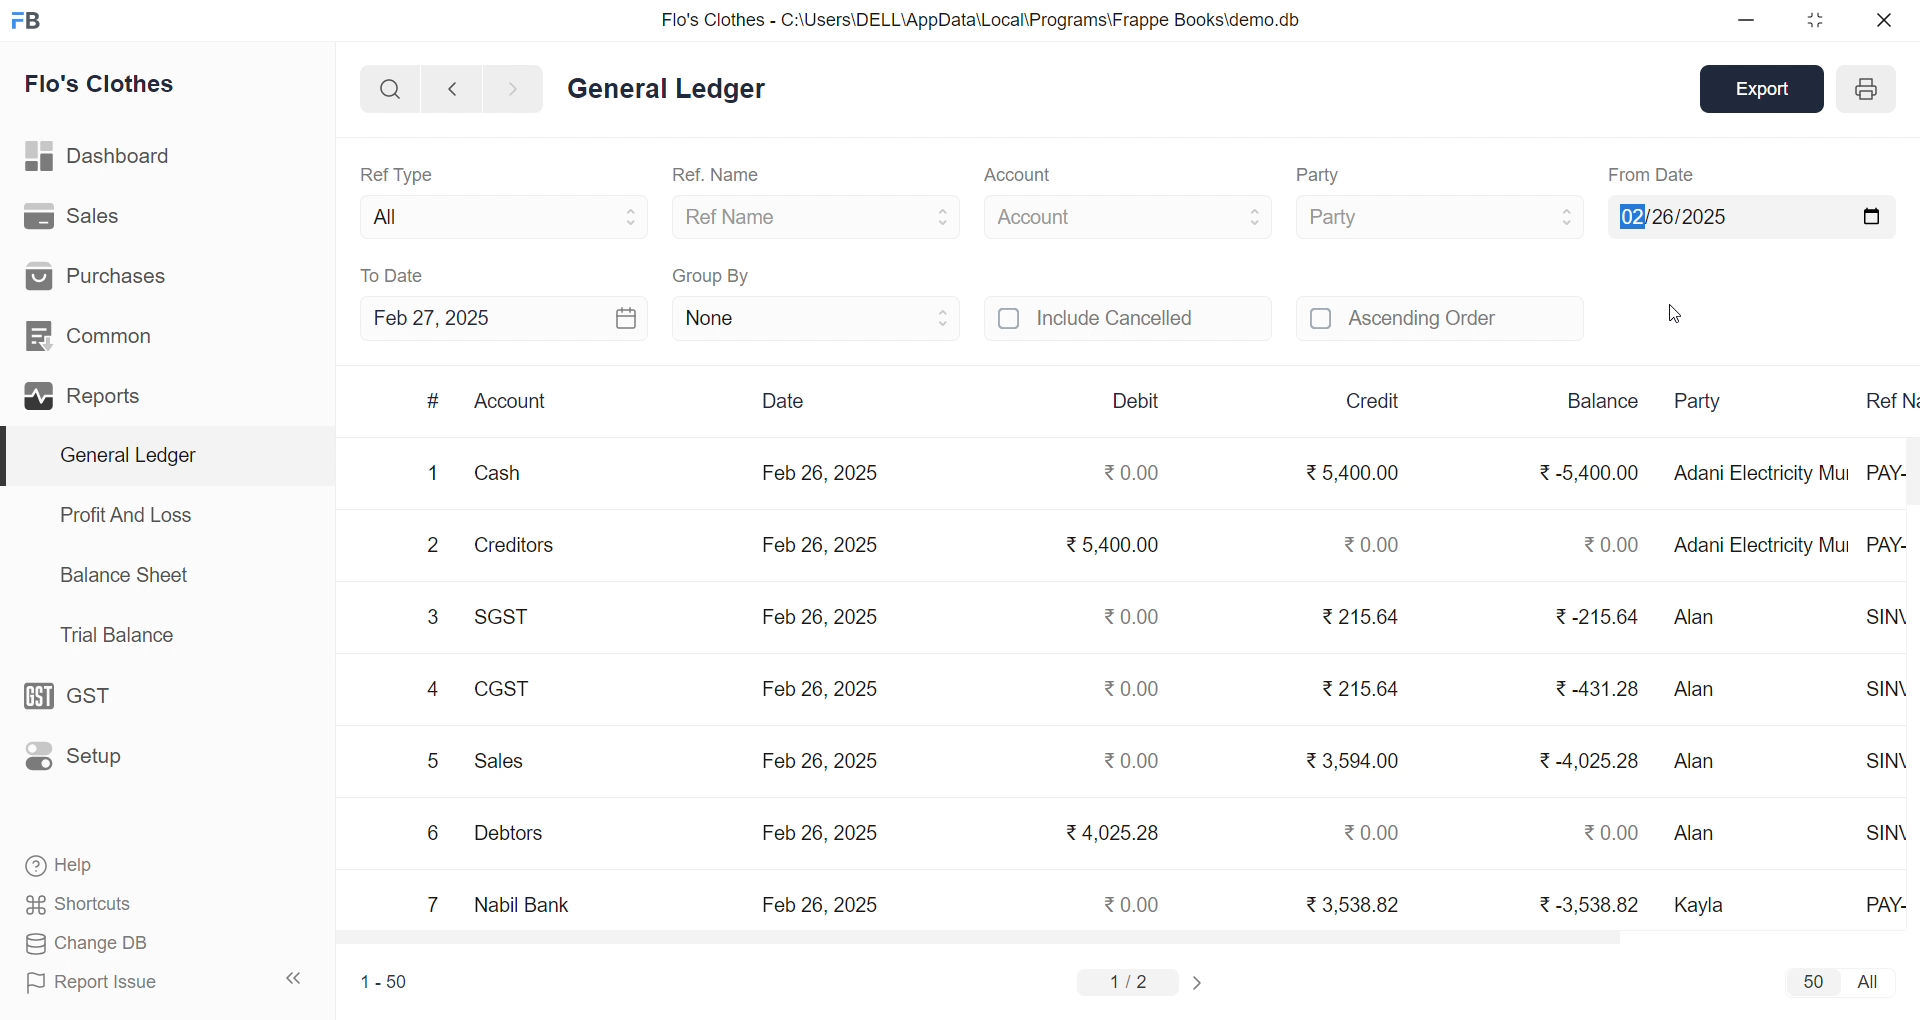 This screenshot has height=1020, width=1920. Describe the element at coordinates (824, 619) in the screenshot. I see `Feb 26, 2025` at that location.